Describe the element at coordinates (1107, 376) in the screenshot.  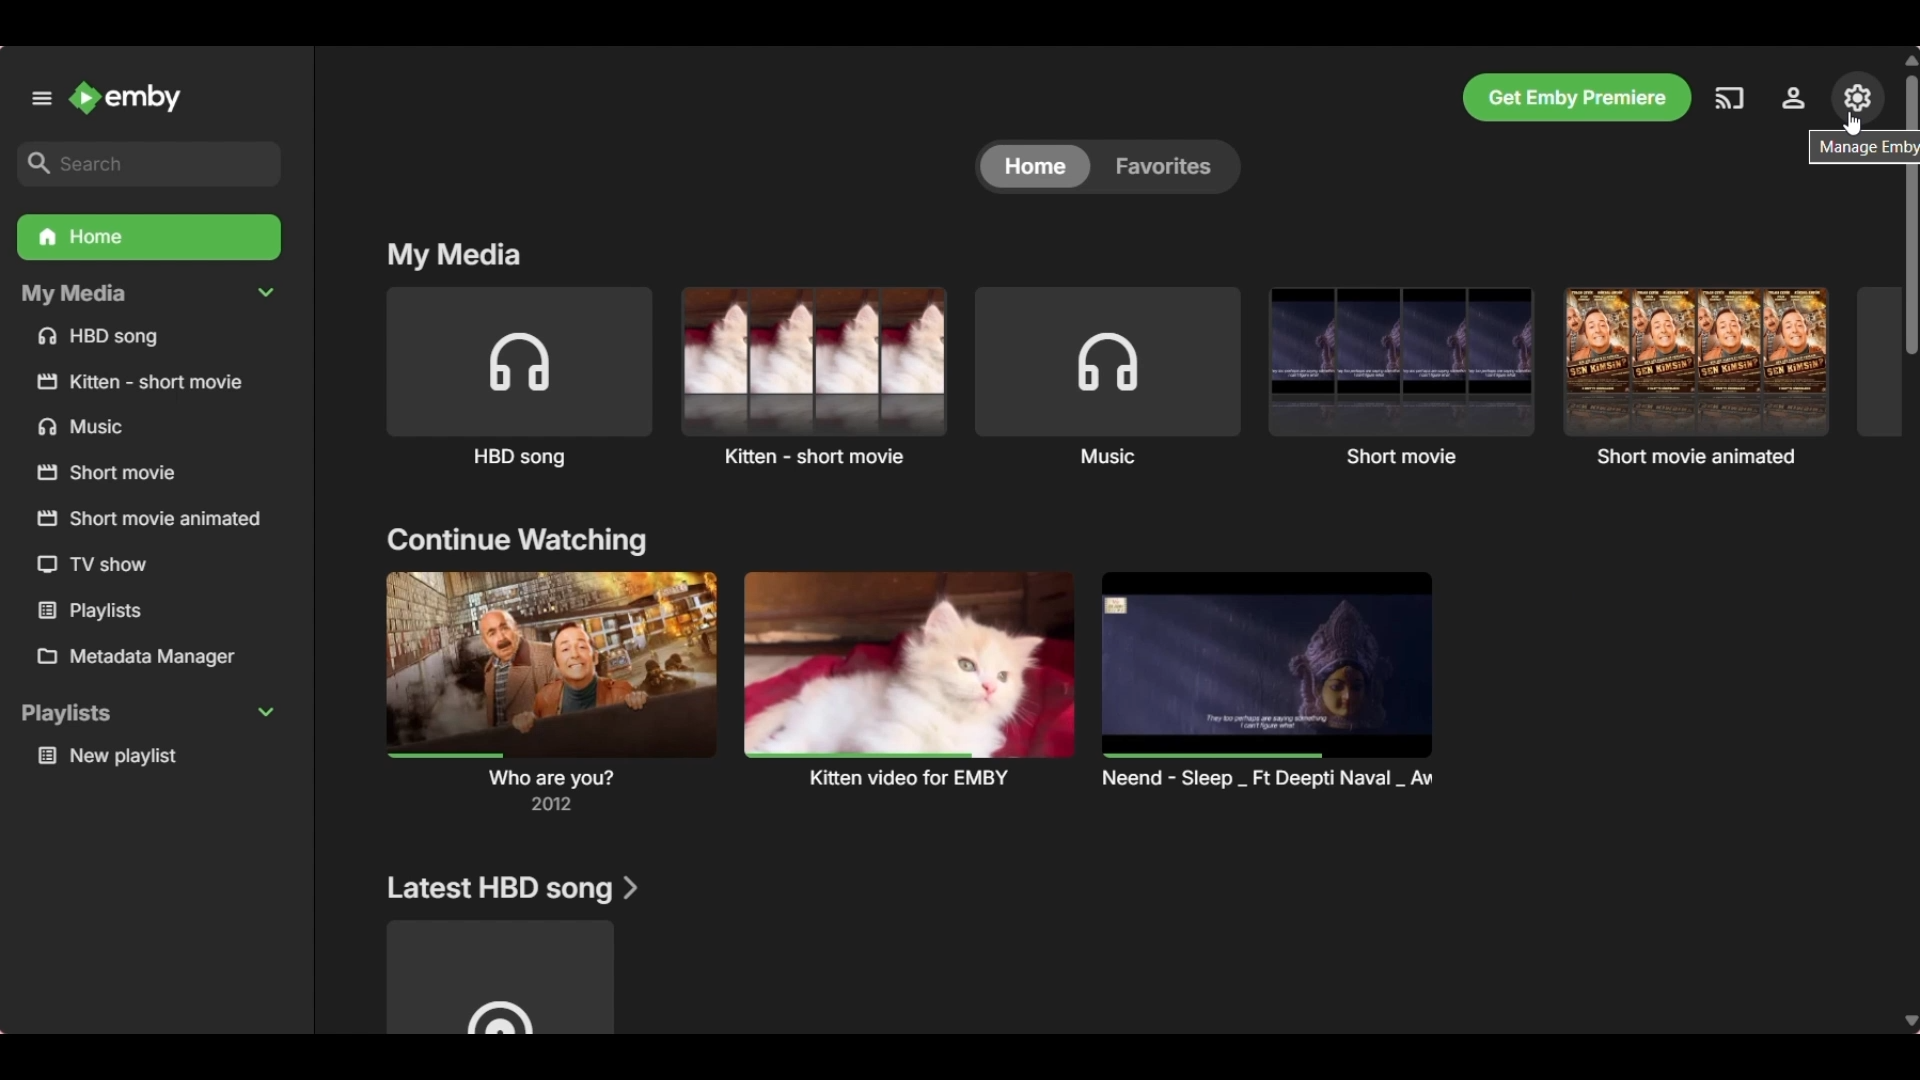
I see `Music` at that location.